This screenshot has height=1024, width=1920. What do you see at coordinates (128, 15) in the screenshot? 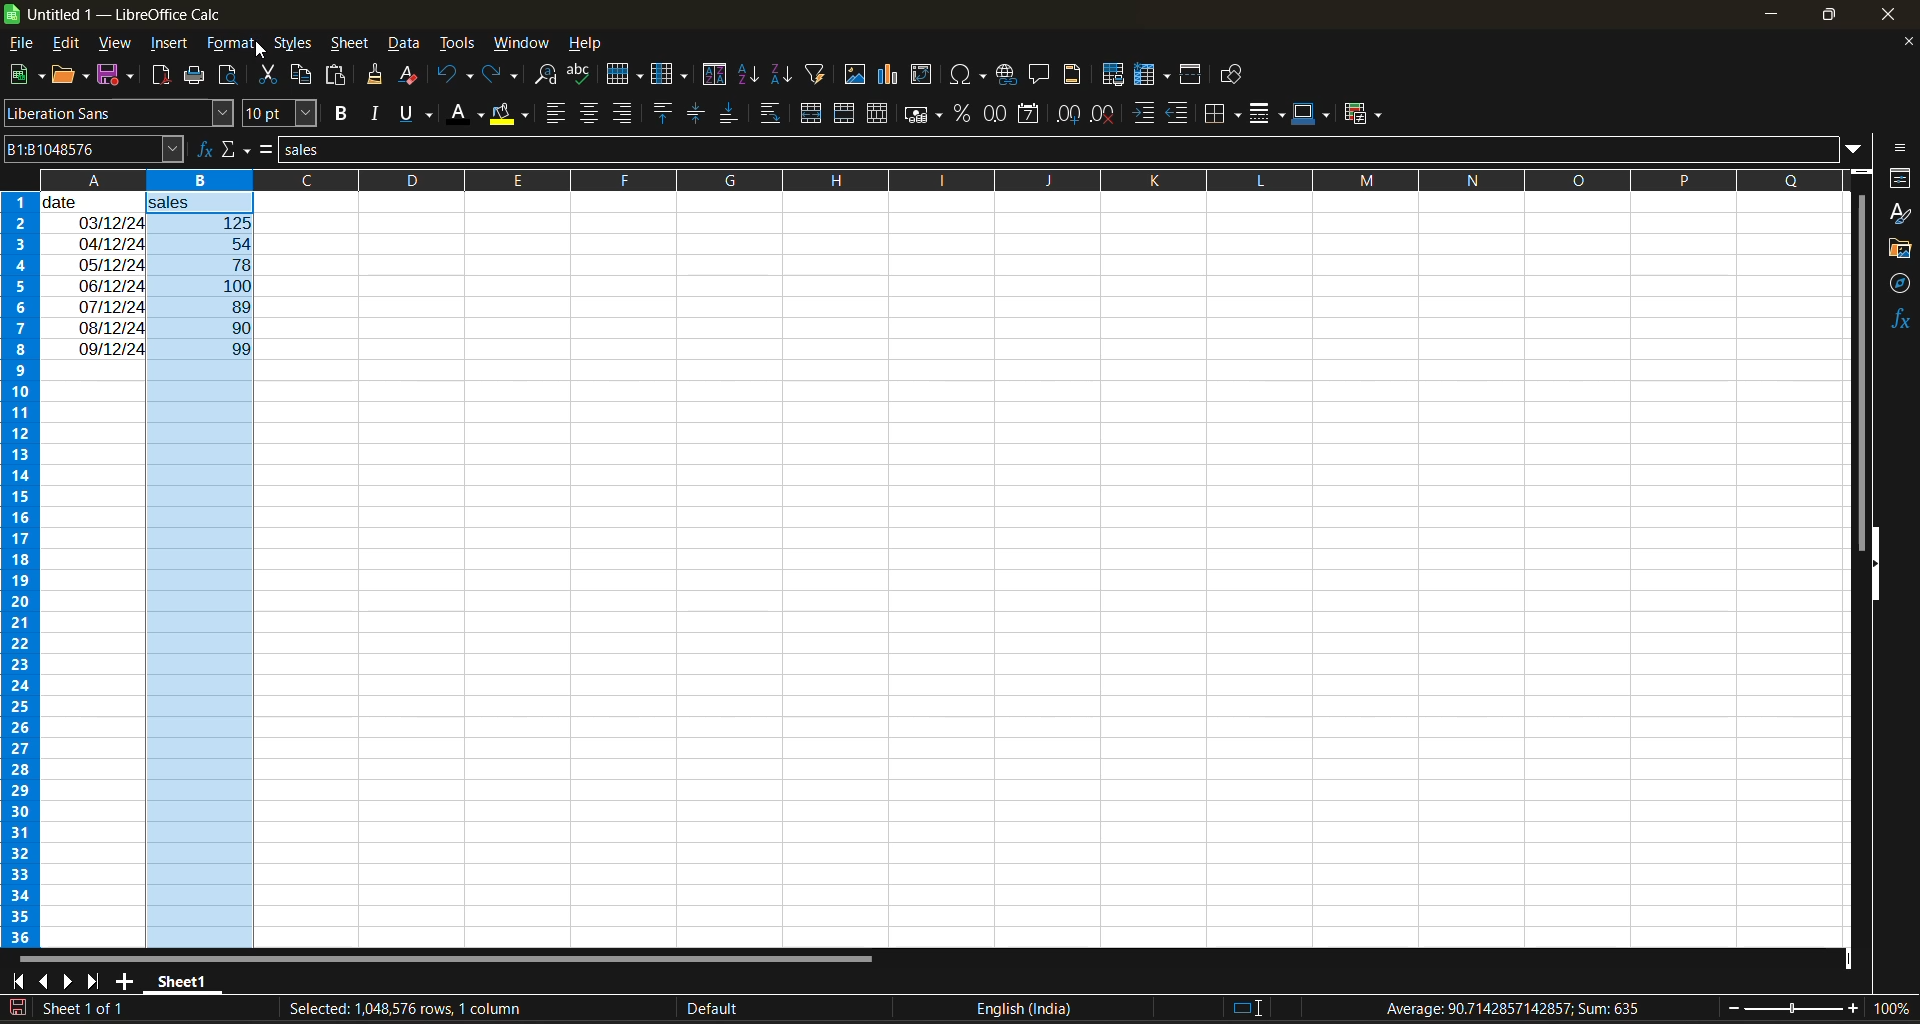
I see `app name and file name` at bounding box center [128, 15].